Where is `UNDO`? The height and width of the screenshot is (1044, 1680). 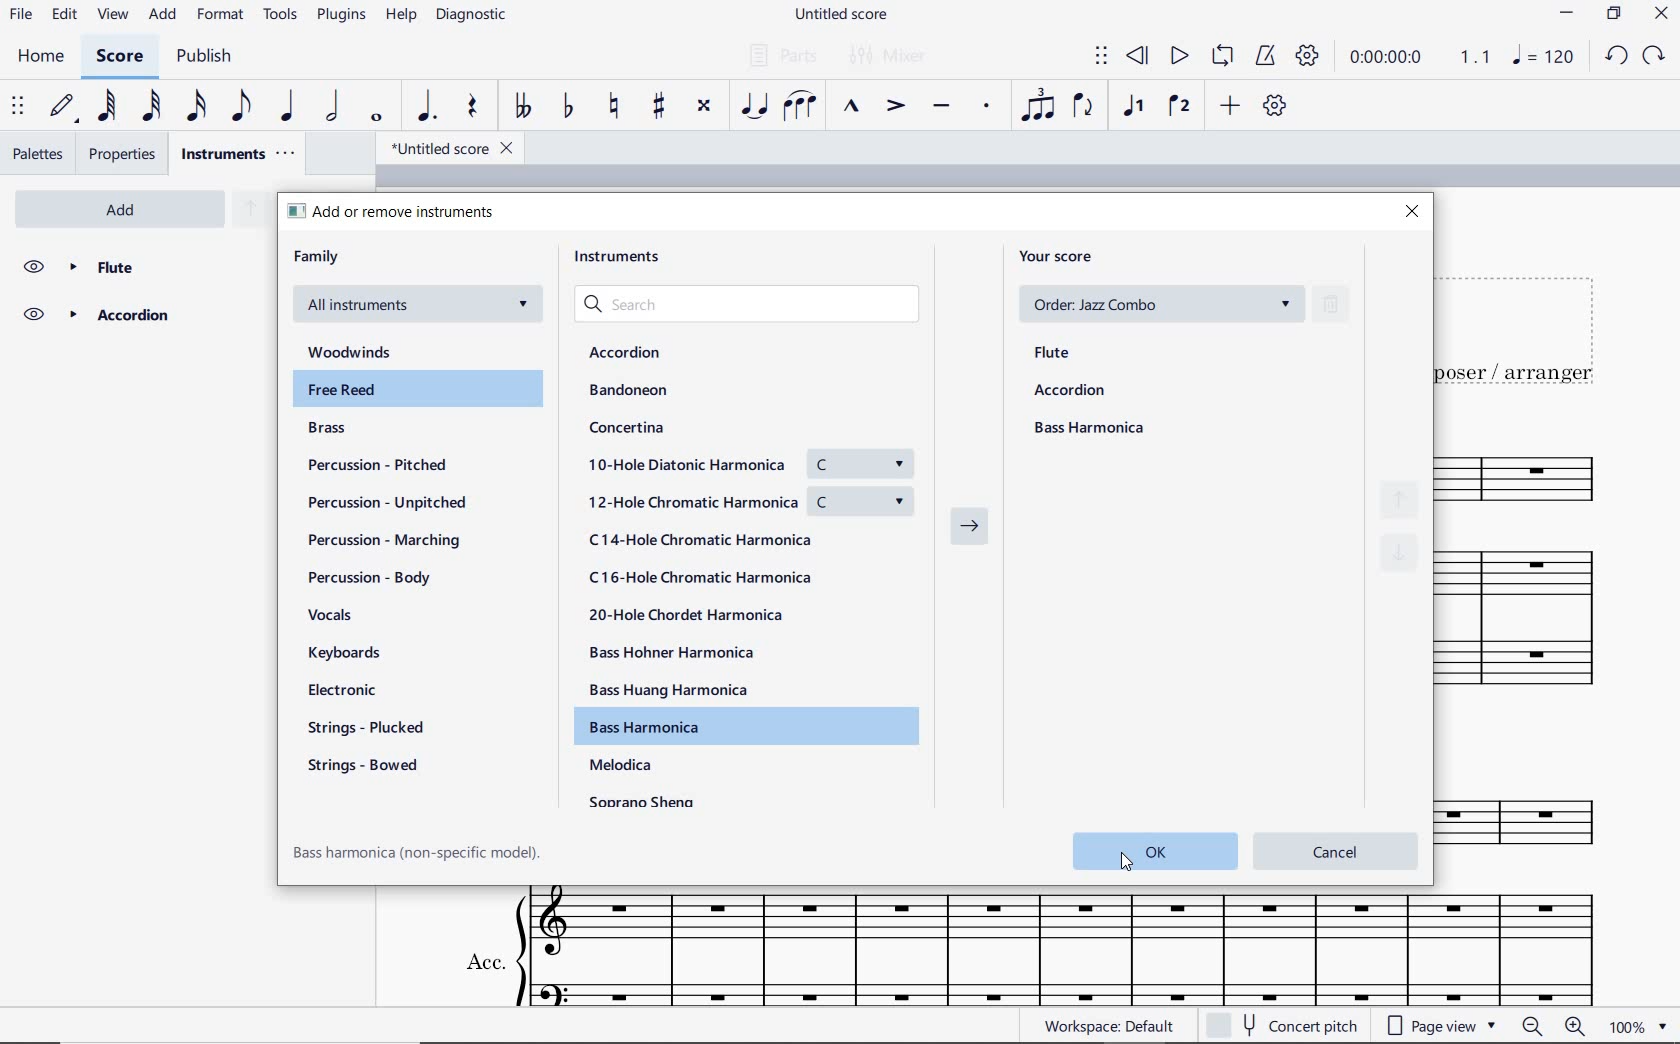
UNDO is located at coordinates (1616, 55).